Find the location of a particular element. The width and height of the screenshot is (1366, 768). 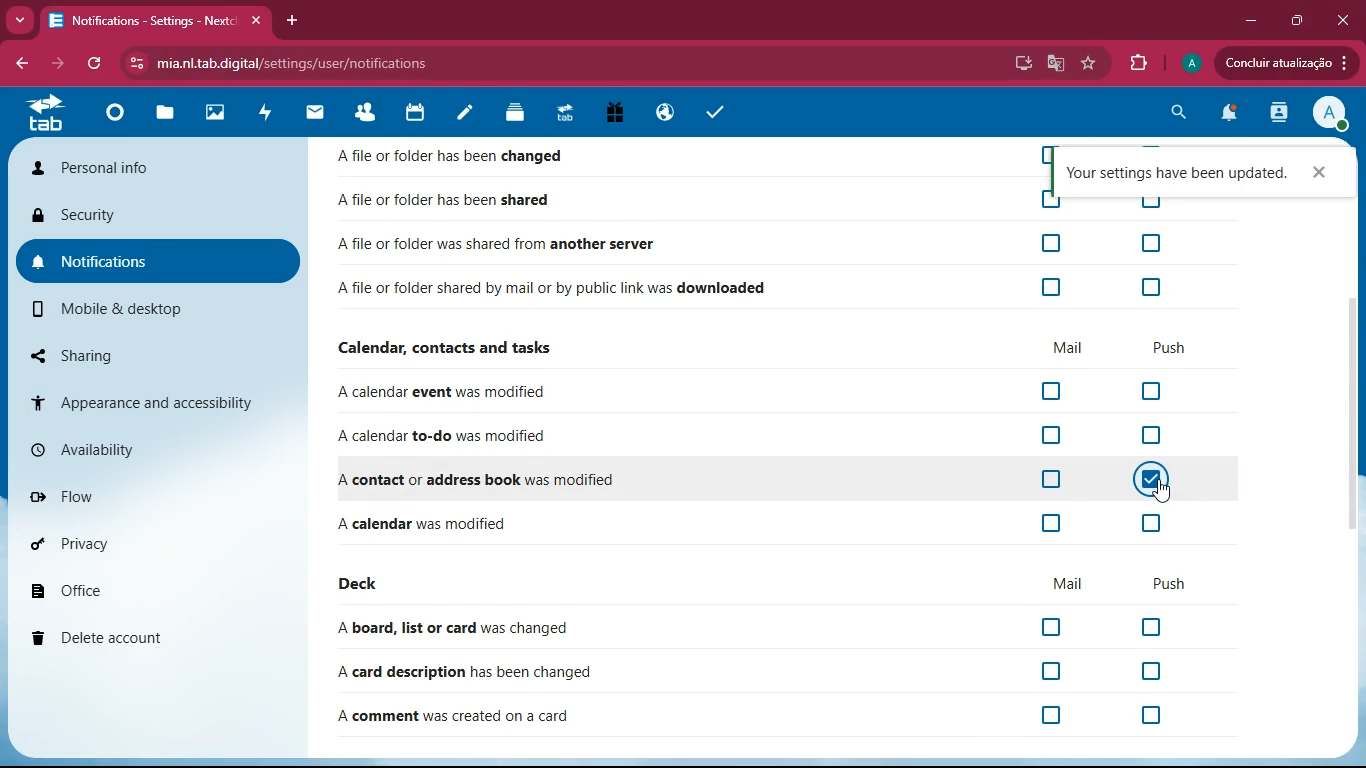

layers is located at coordinates (519, 113).